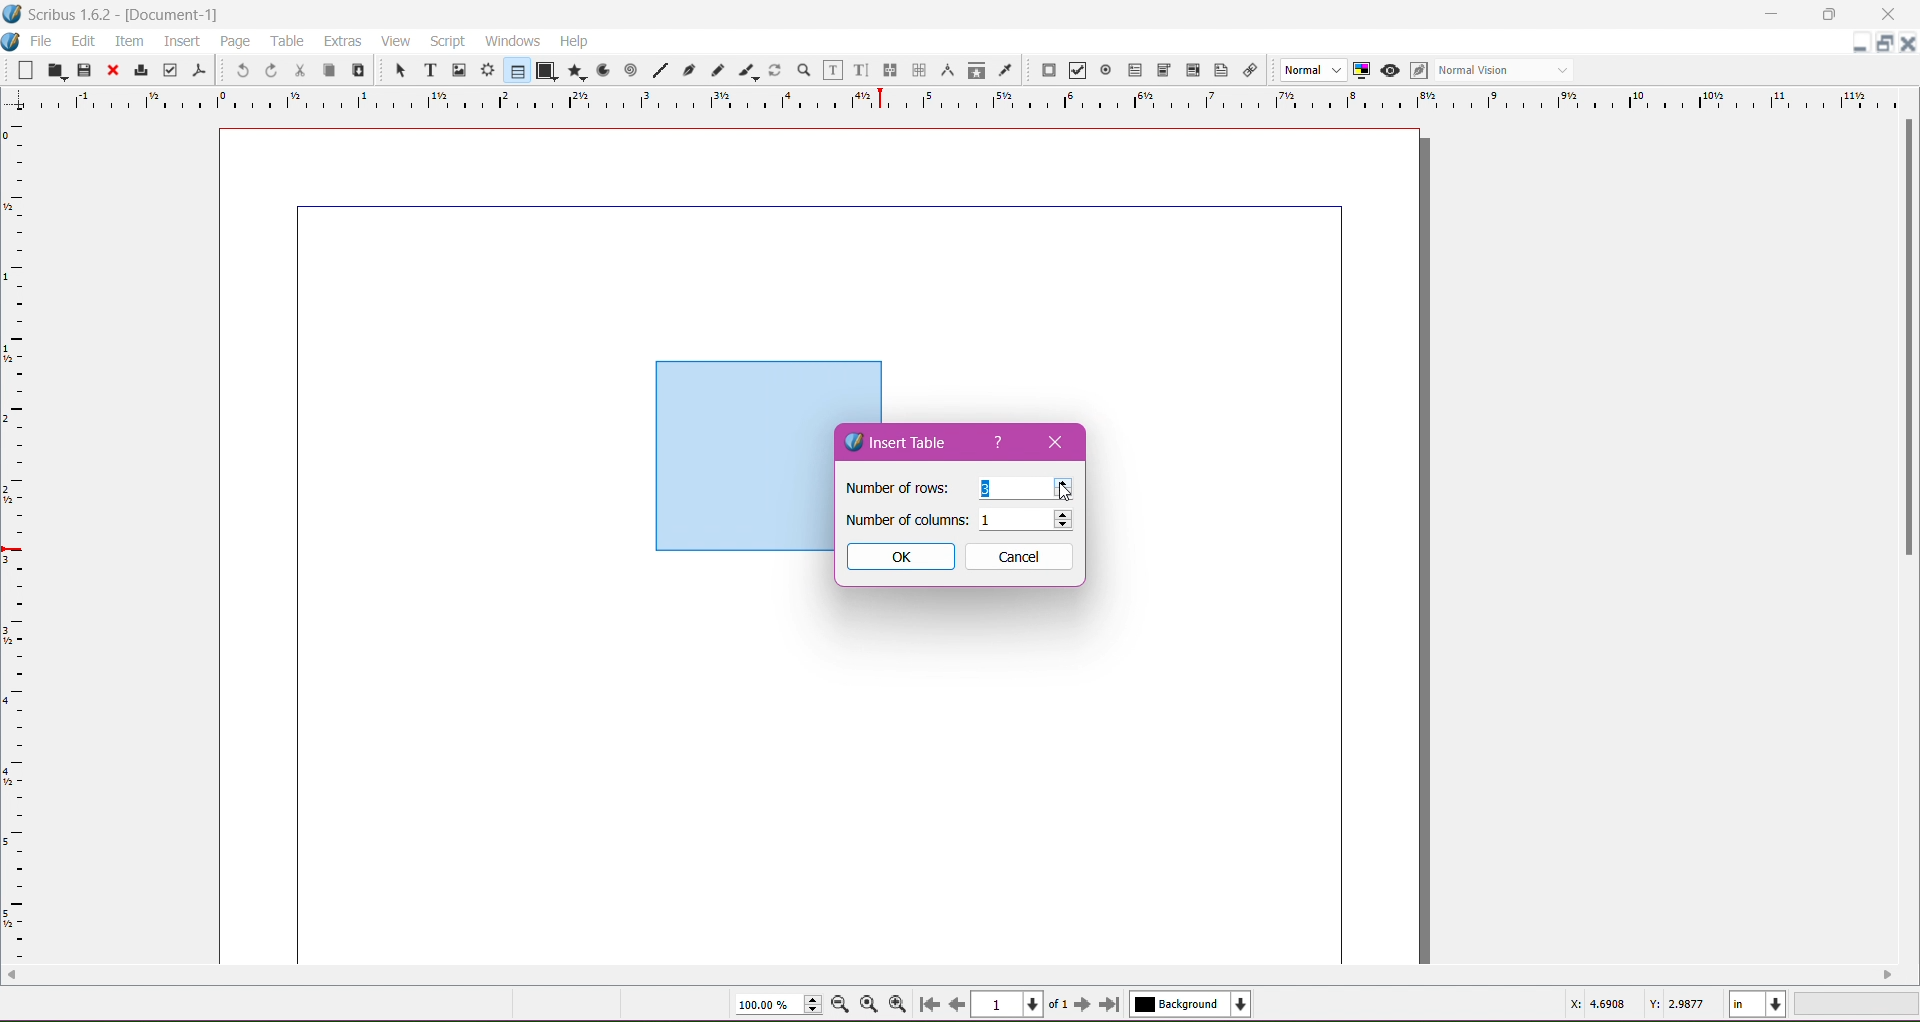  What do you see at coordinates (182, 38) in the screenshot?
I see `Insert` at bounding box center [182, 38].